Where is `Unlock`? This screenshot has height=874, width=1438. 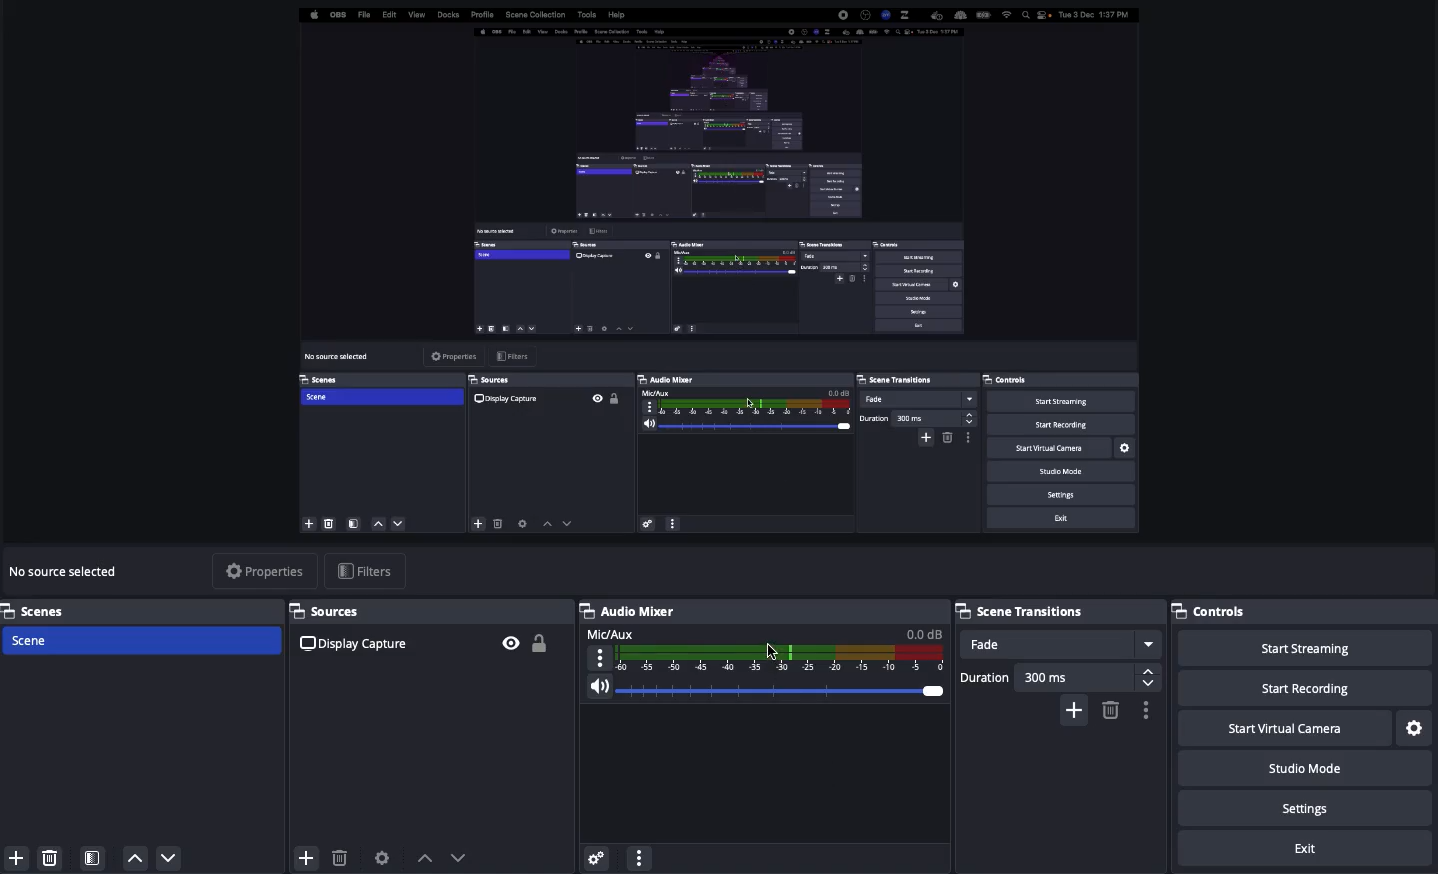 Unlock is located at coordinates (541, 644).